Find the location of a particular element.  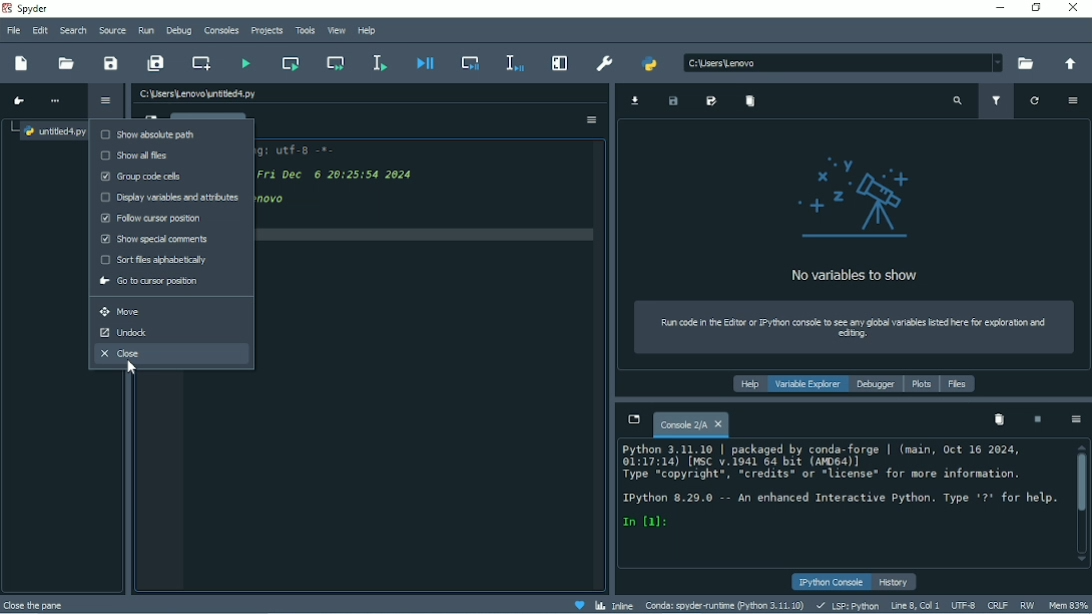

Remove all variables from namespace is located at coordinates (998, 419).